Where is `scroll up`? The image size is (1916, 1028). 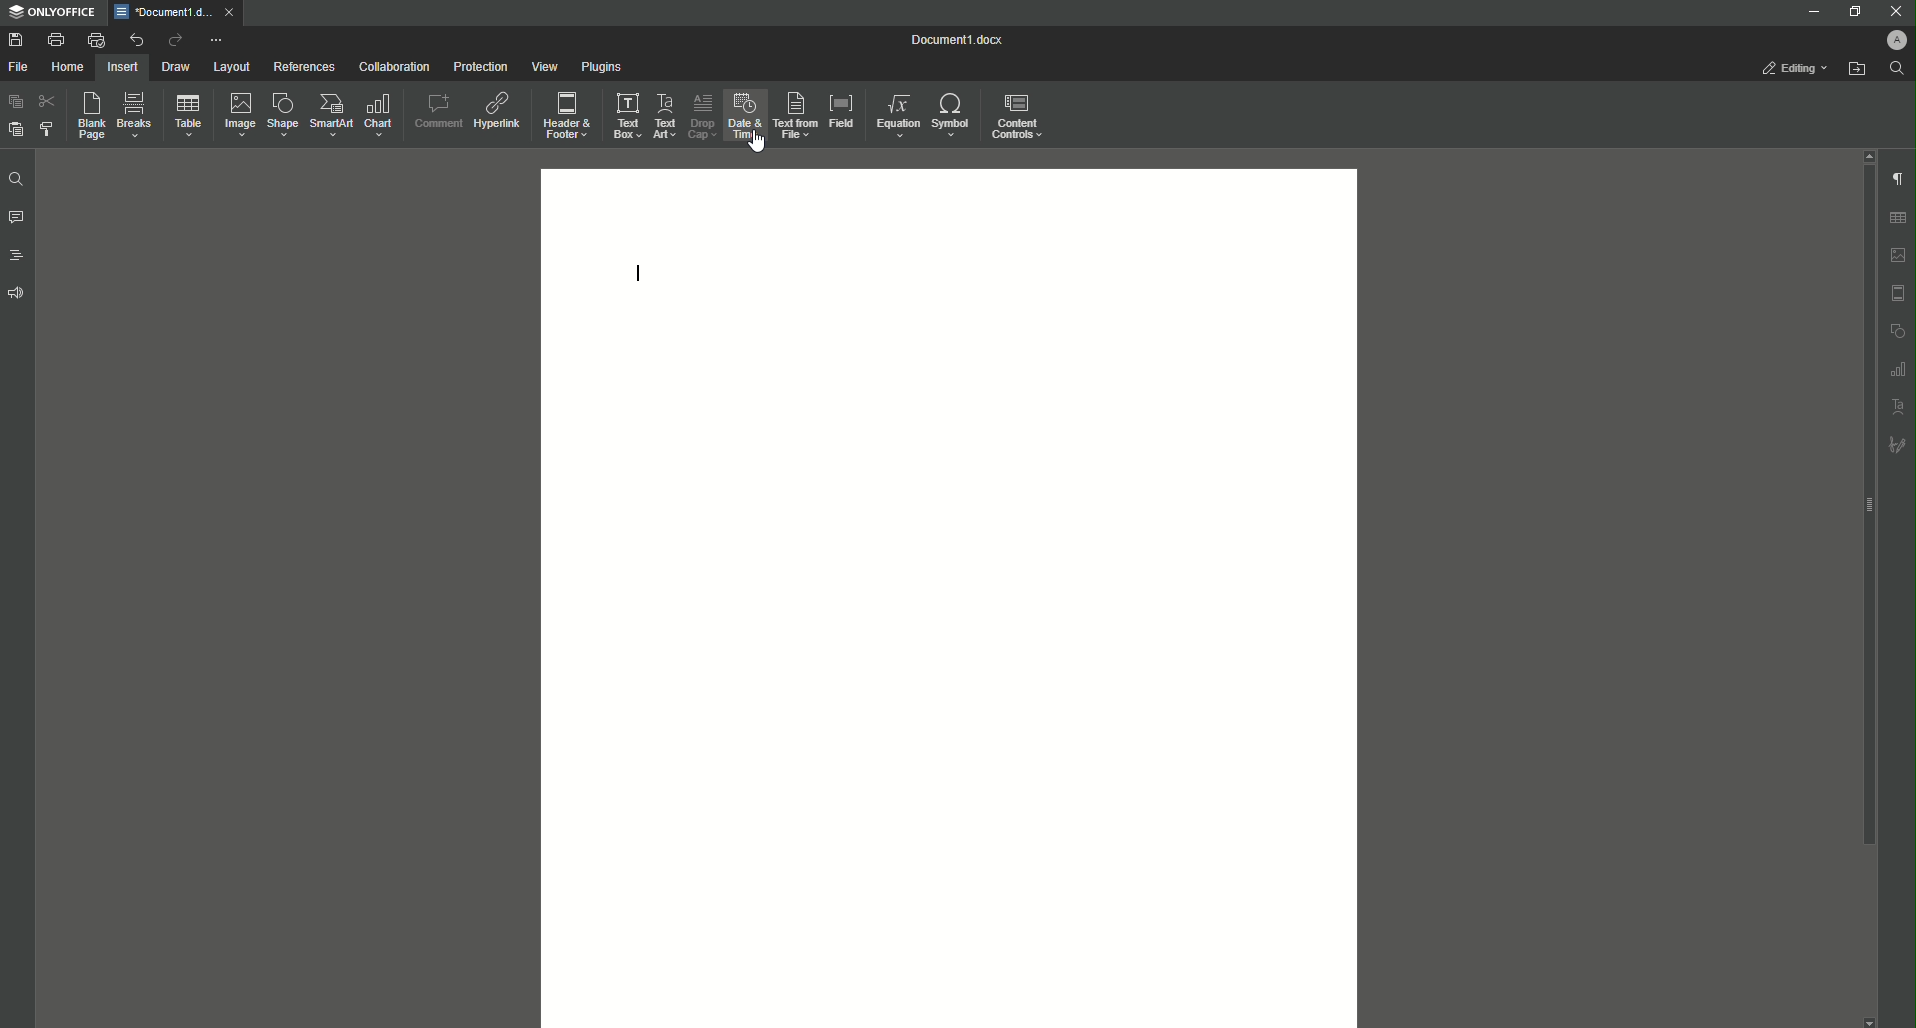 scroll up is located at coordinates (1866, 155).